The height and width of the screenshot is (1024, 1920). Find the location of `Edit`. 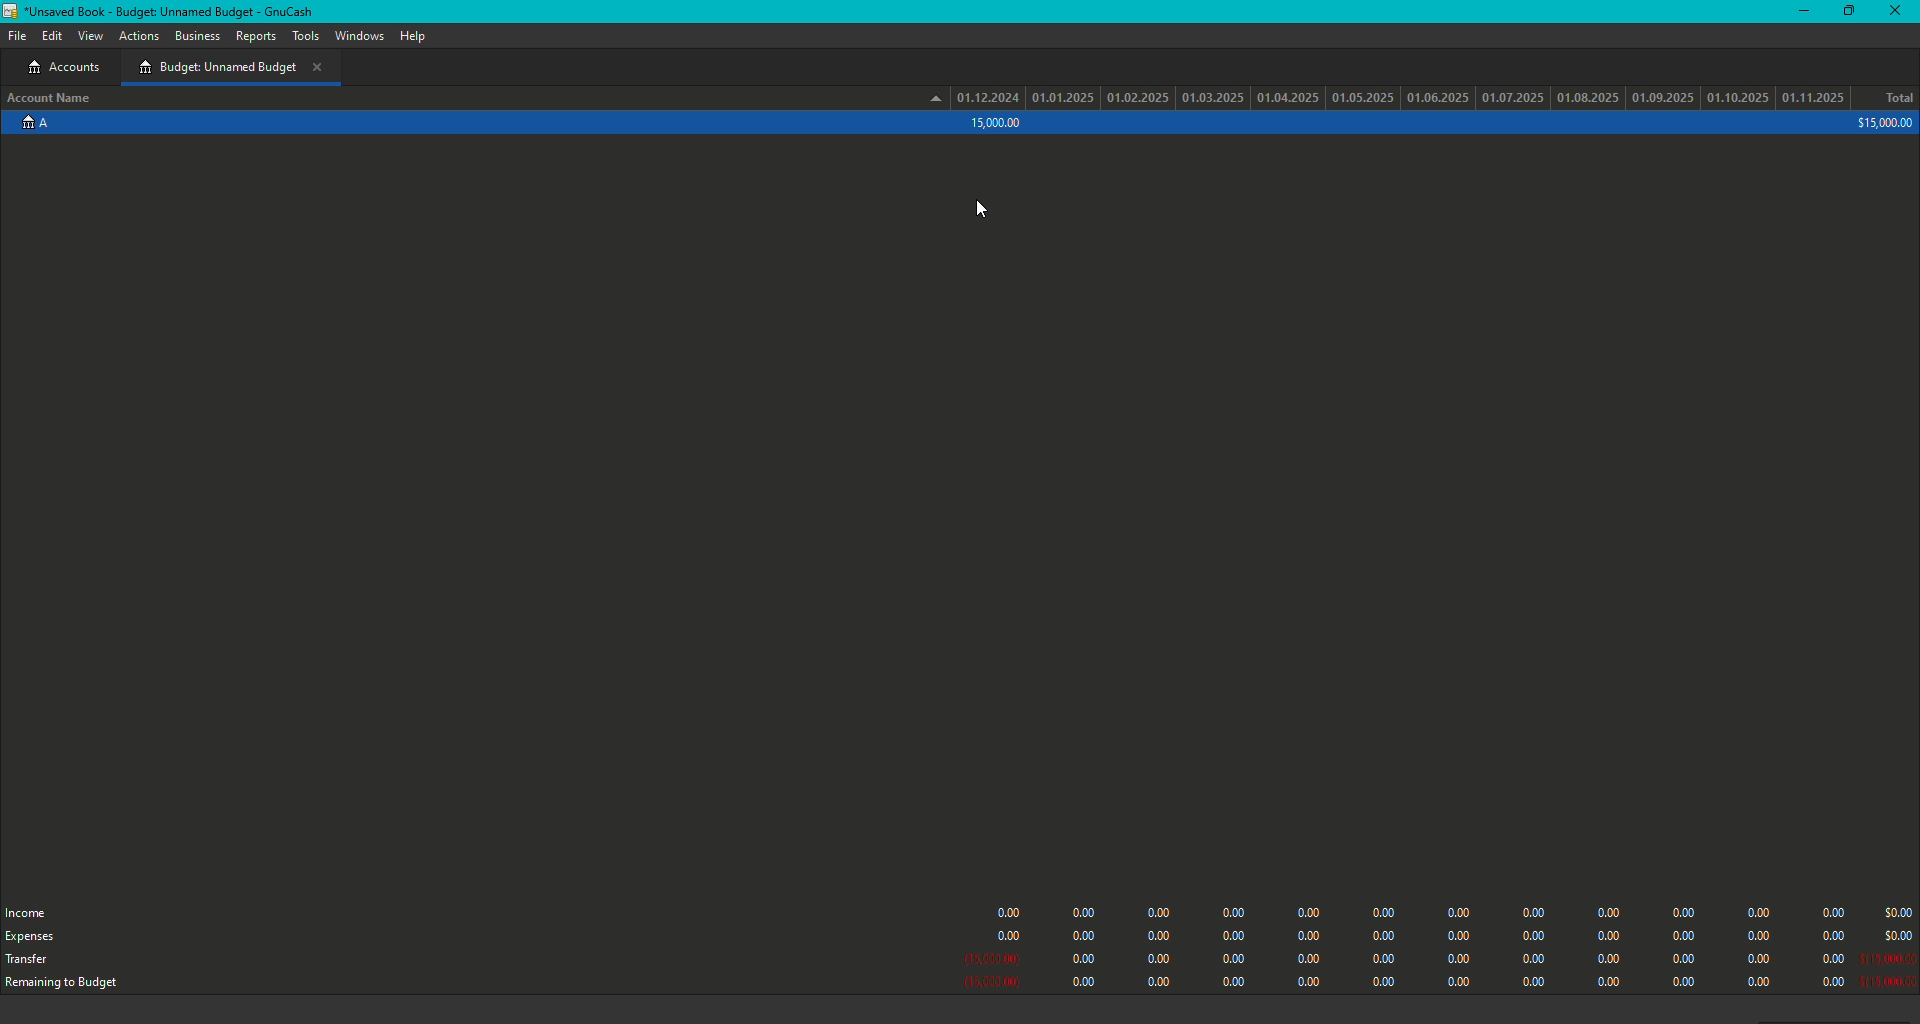

Edit is located at coordinates (52, 38).